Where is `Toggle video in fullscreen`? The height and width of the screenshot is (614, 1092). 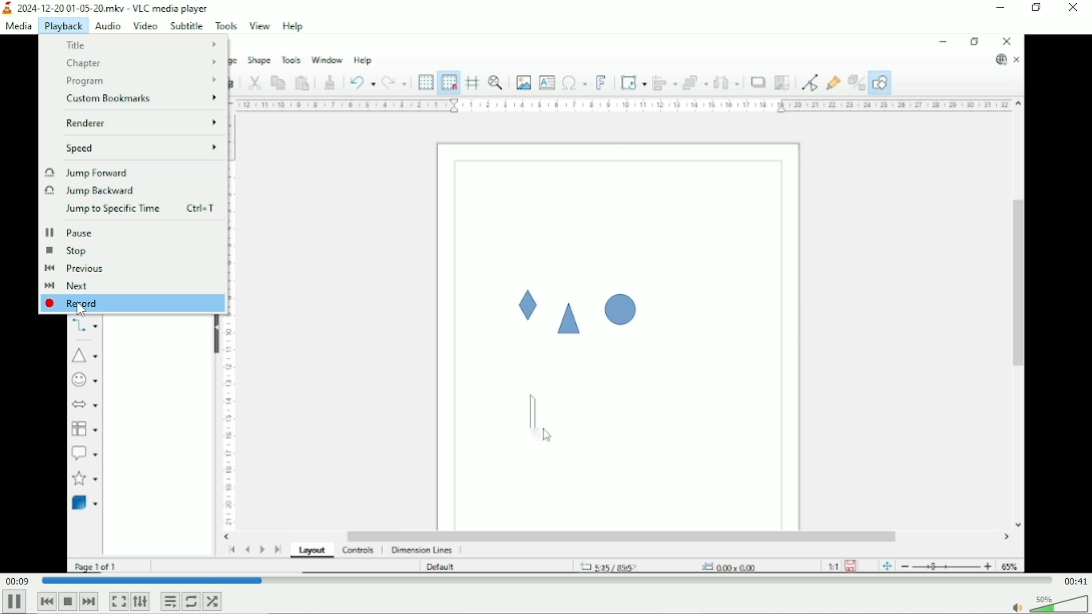
Toggle video in fullscreen is located at coordinates (117, 601).